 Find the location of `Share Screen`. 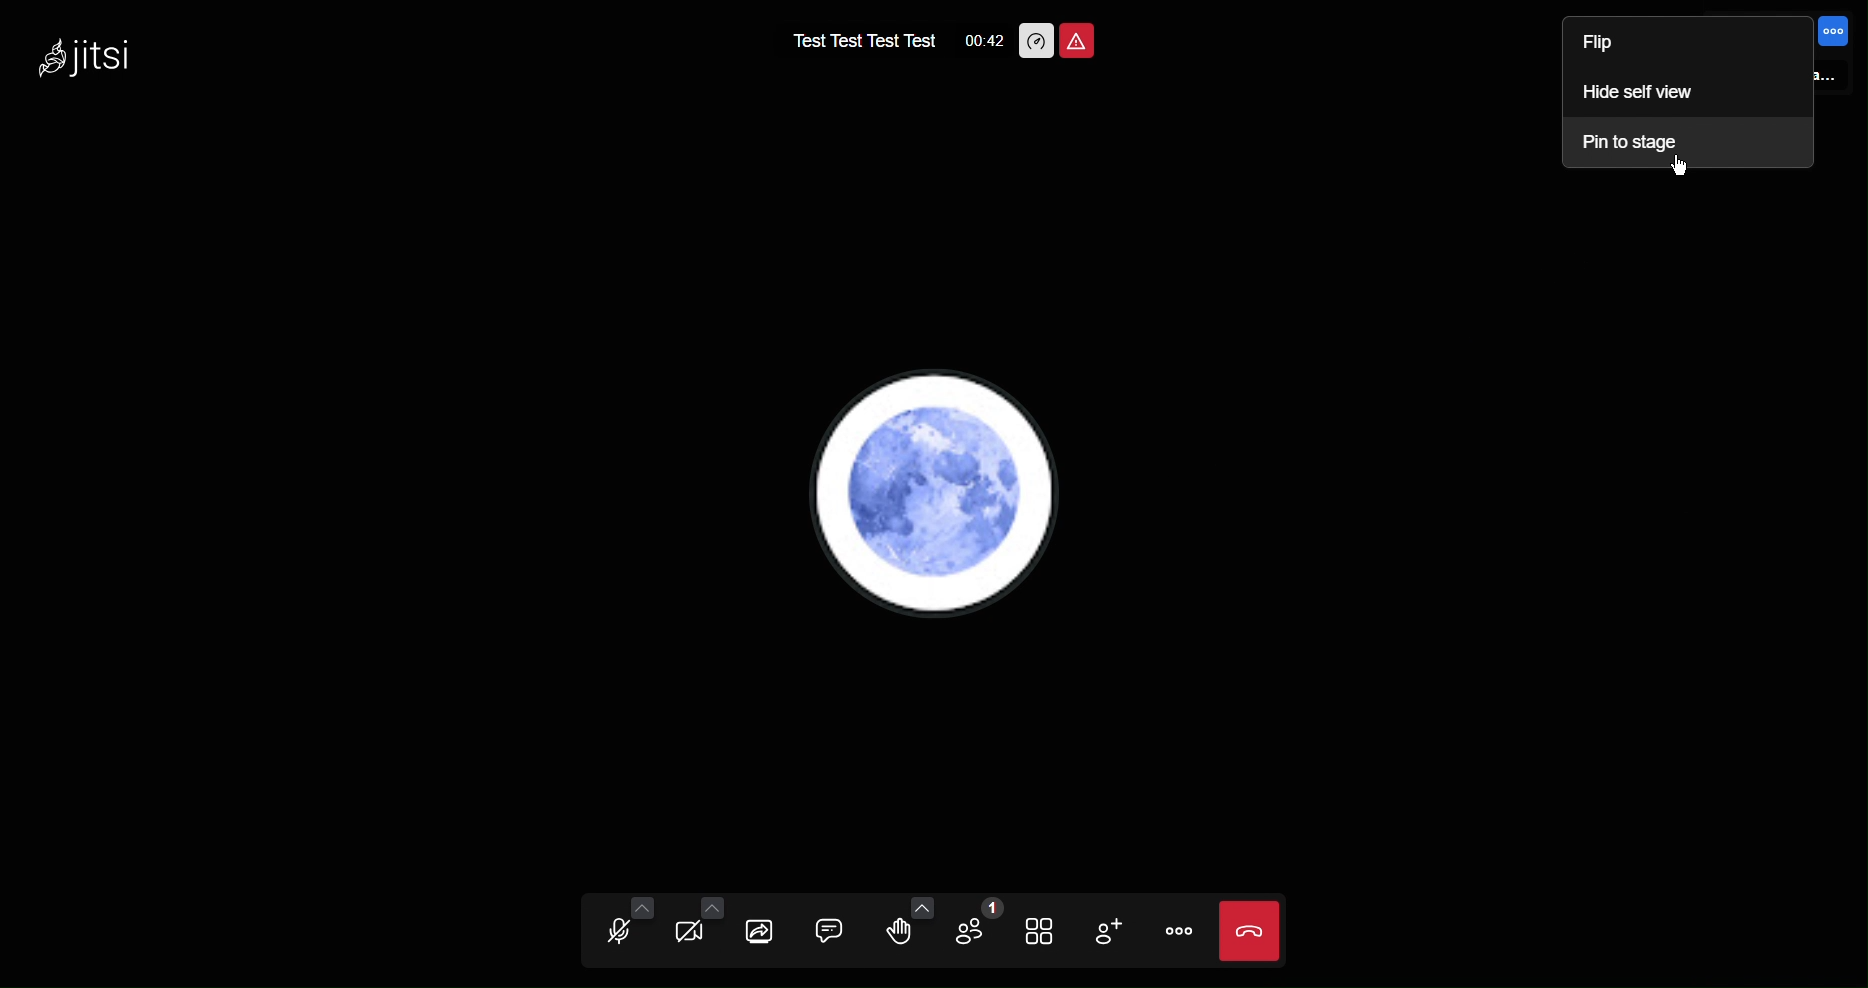

Share Screen is located at coordinates (762, 930).